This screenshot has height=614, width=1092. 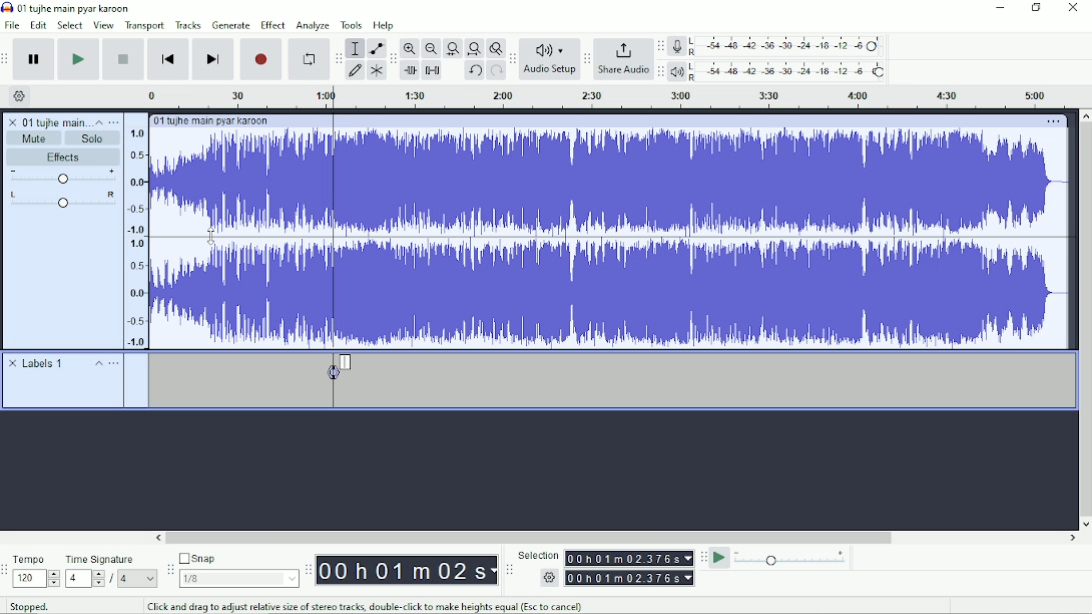 I want to click on Labels 1, so click(x=36, y=362).